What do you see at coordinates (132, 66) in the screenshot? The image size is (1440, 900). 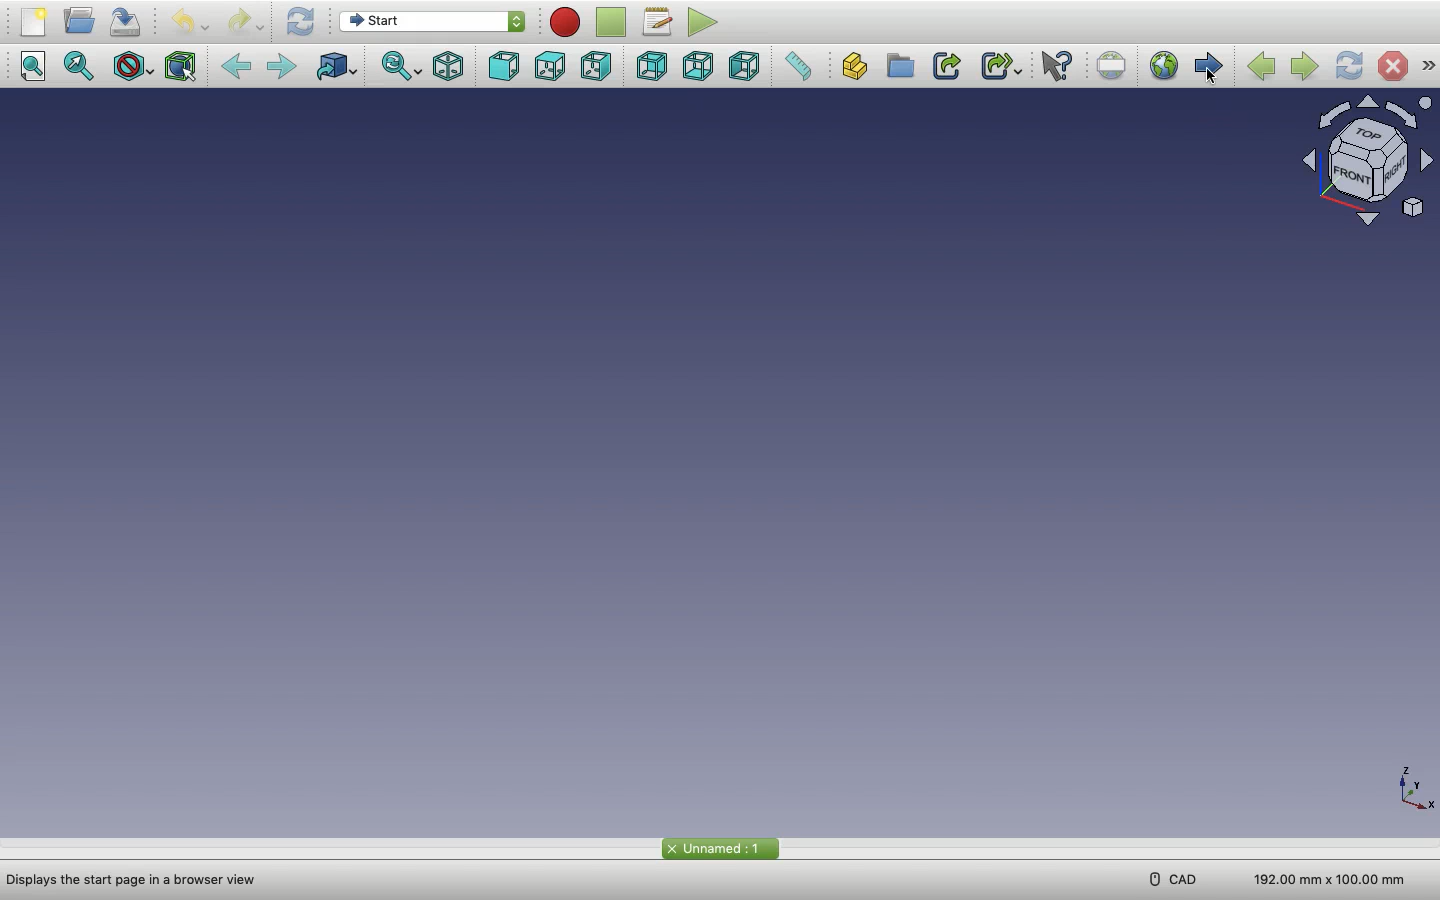 I see `Draw style` at bounding box center [132, 66].